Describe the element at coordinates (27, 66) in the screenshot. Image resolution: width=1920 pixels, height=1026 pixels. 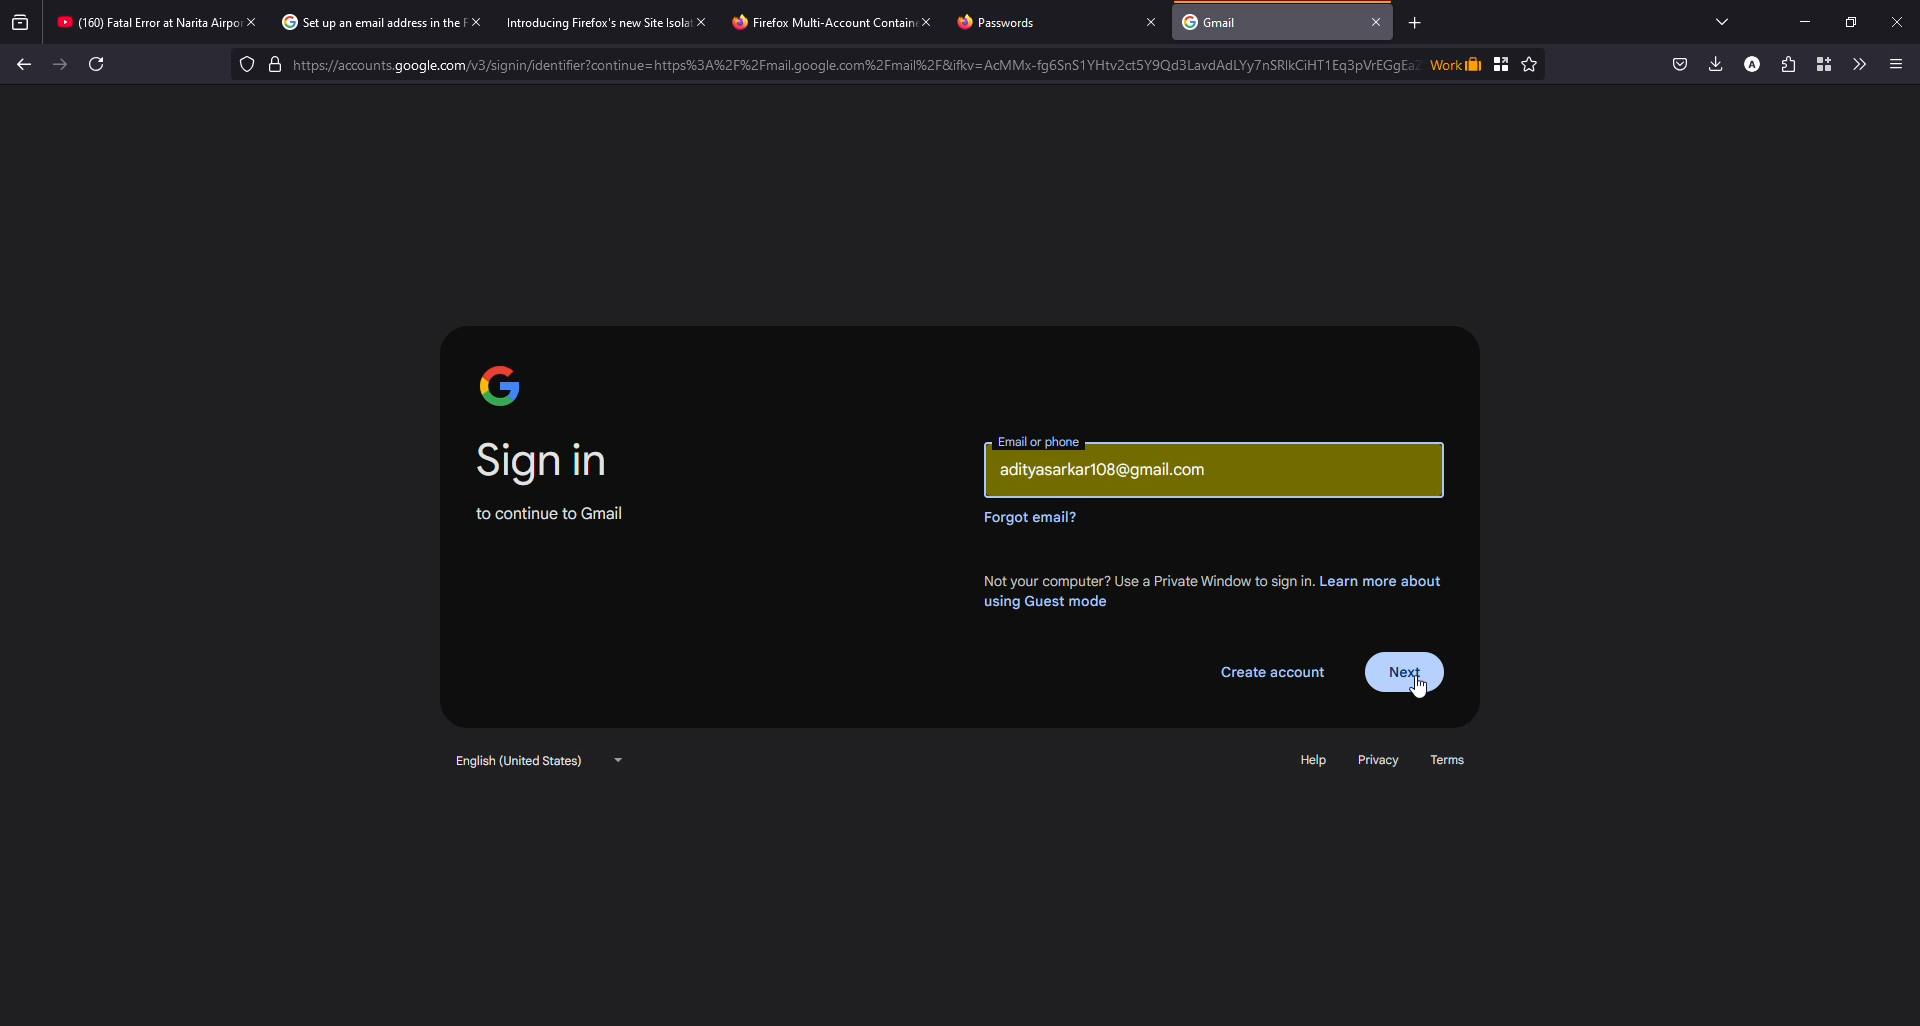
I see `Back` at that location.